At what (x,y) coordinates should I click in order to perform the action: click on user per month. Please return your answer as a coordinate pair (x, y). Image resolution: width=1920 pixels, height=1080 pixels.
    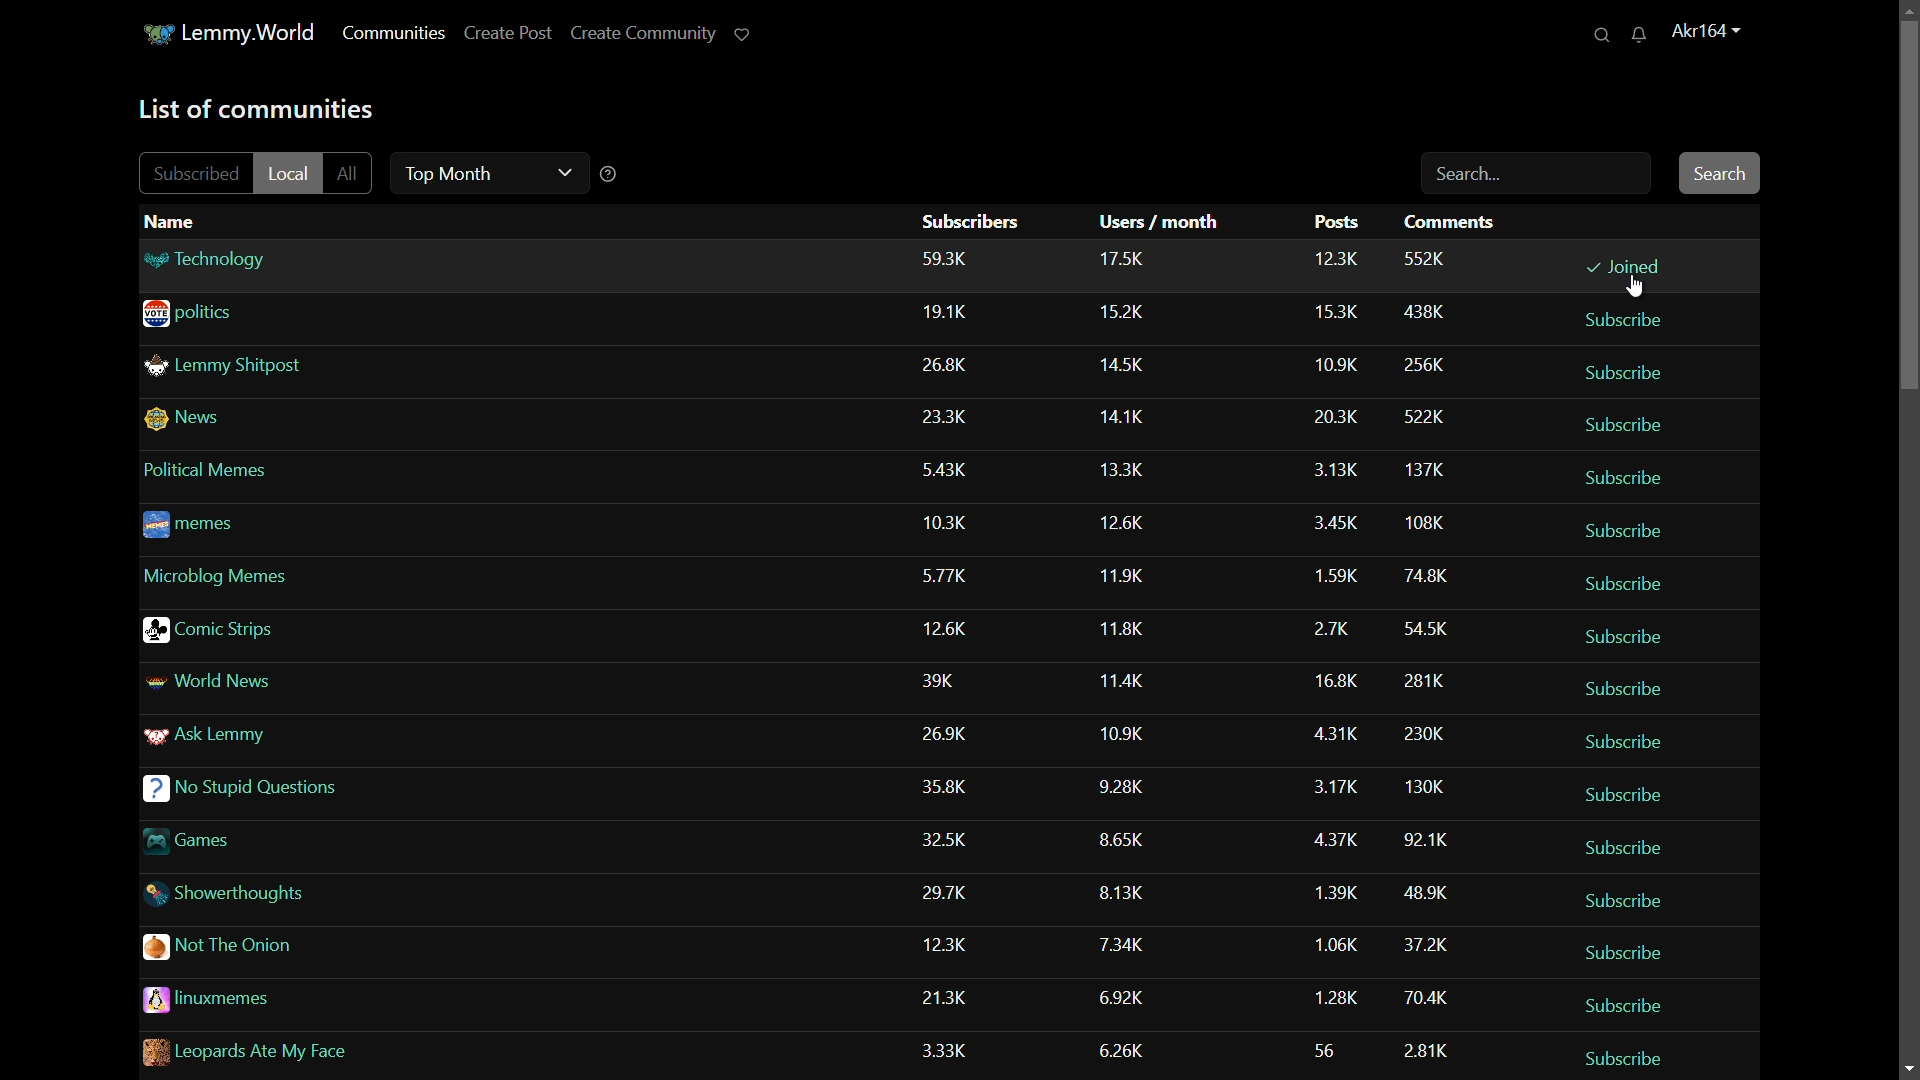
    Looking at the image, I should click on (1127, 258).